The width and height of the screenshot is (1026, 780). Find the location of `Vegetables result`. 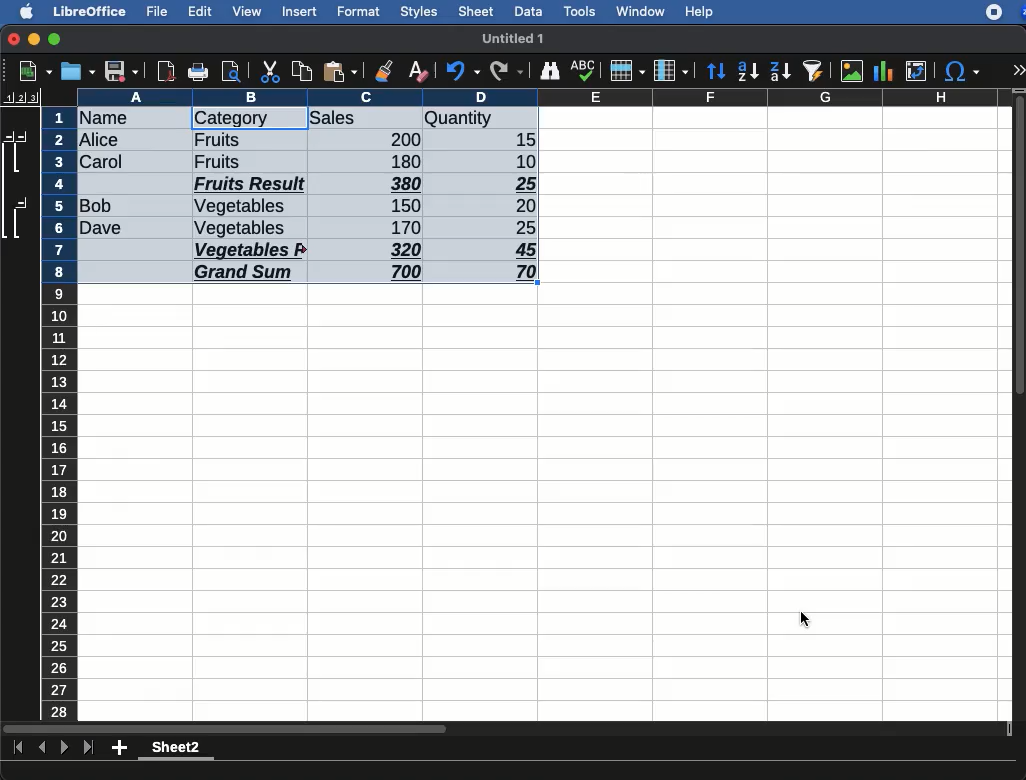

Vegetables result is located at coordinates (248, 249).